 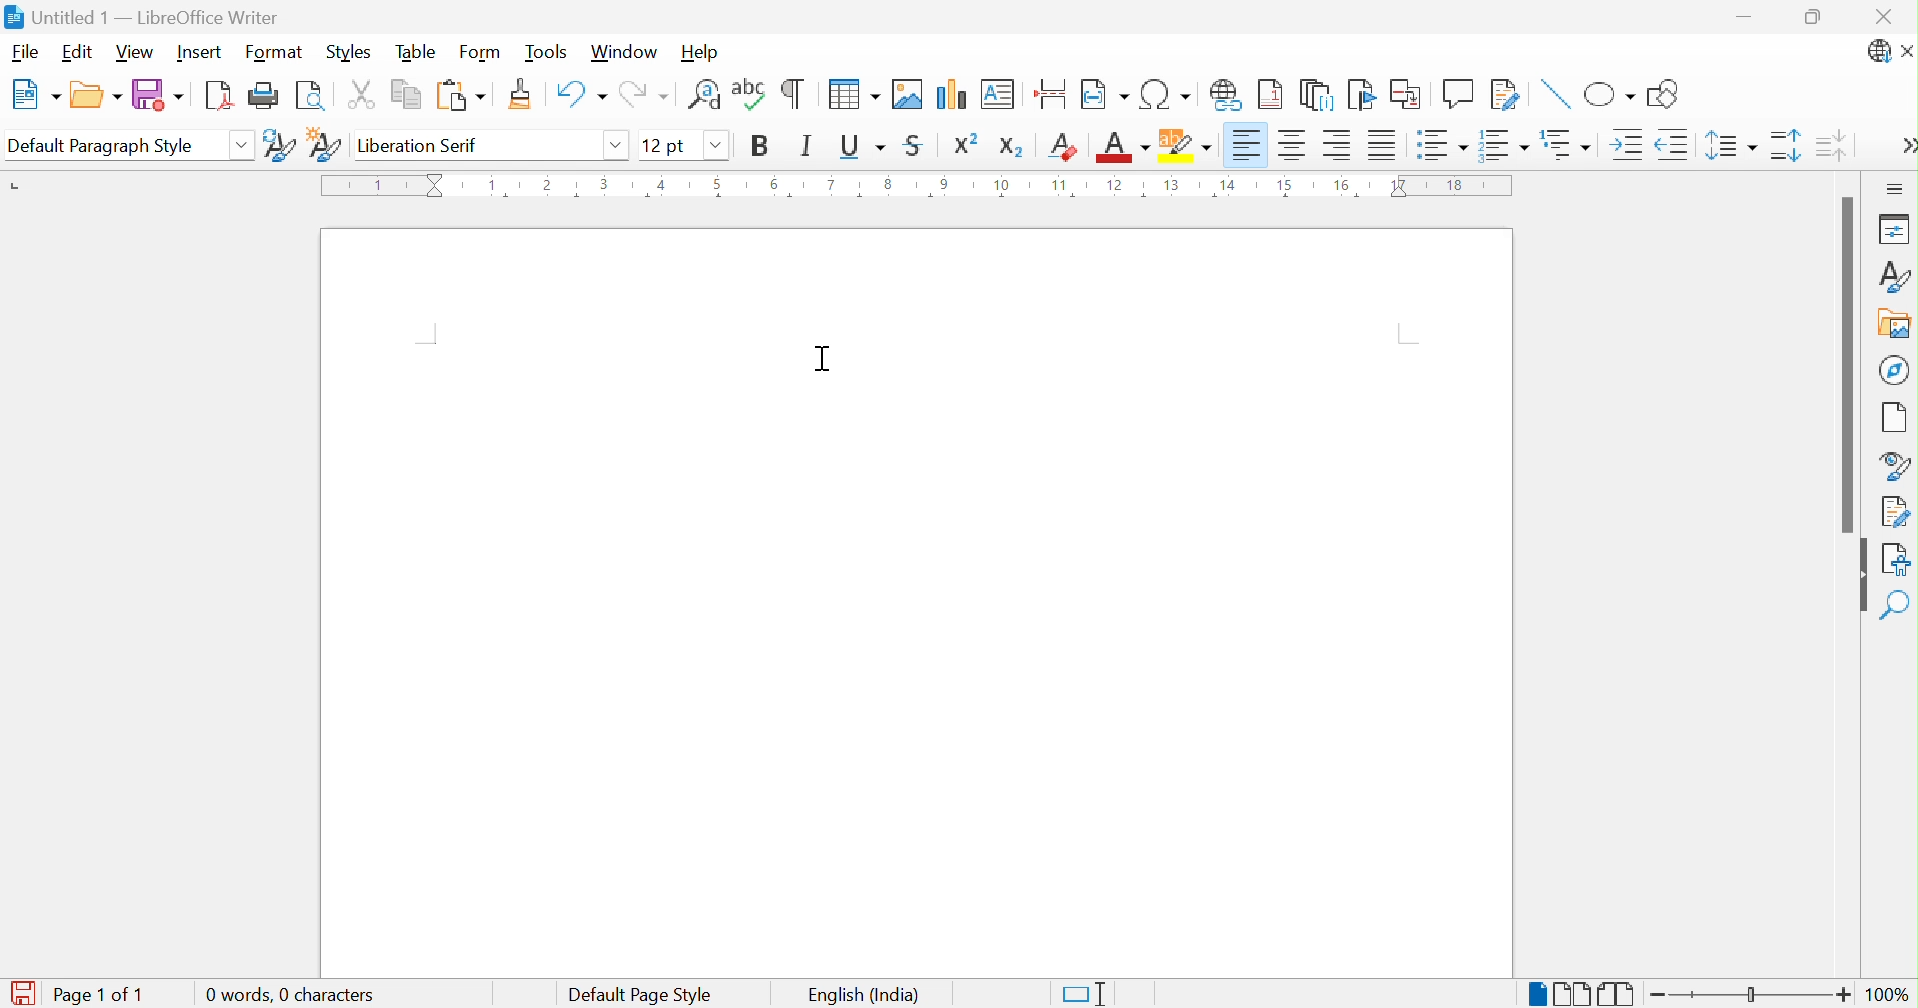 I want to click on Zoom in, so click(x=1838, y=993).